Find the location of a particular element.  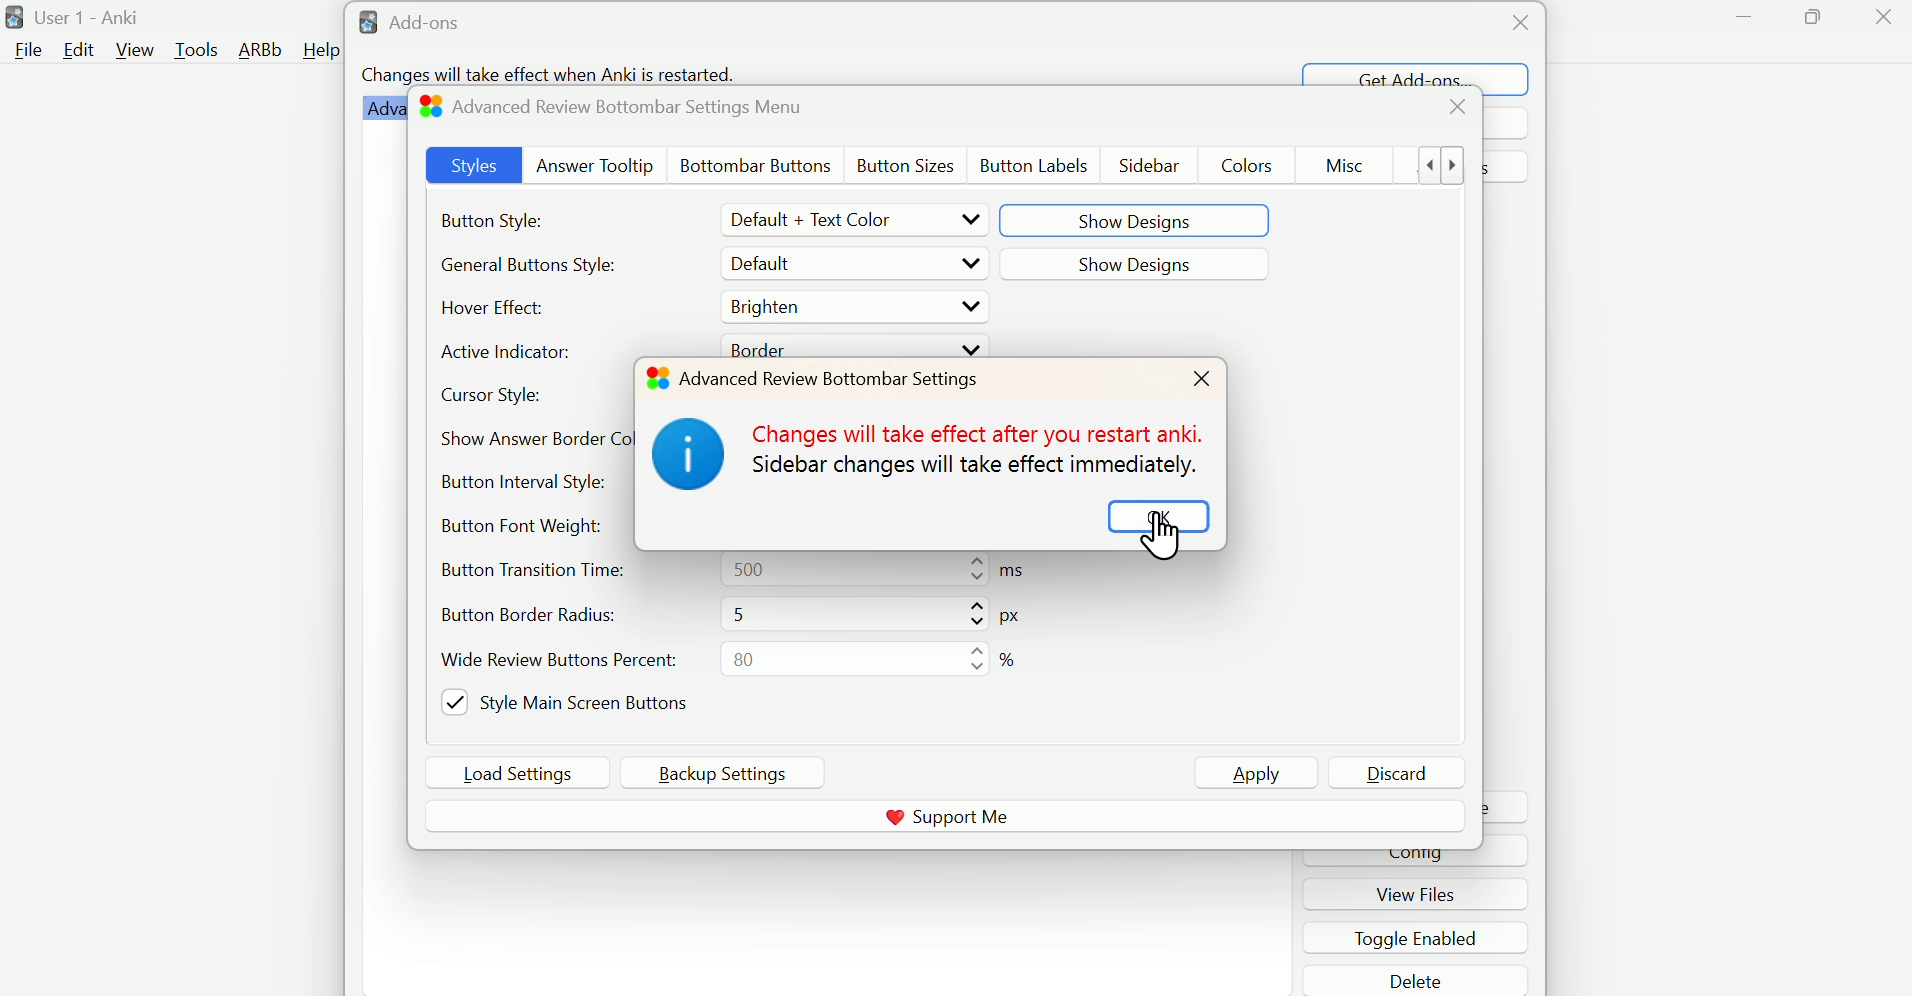

delete is located at coordinates (1408, 976).